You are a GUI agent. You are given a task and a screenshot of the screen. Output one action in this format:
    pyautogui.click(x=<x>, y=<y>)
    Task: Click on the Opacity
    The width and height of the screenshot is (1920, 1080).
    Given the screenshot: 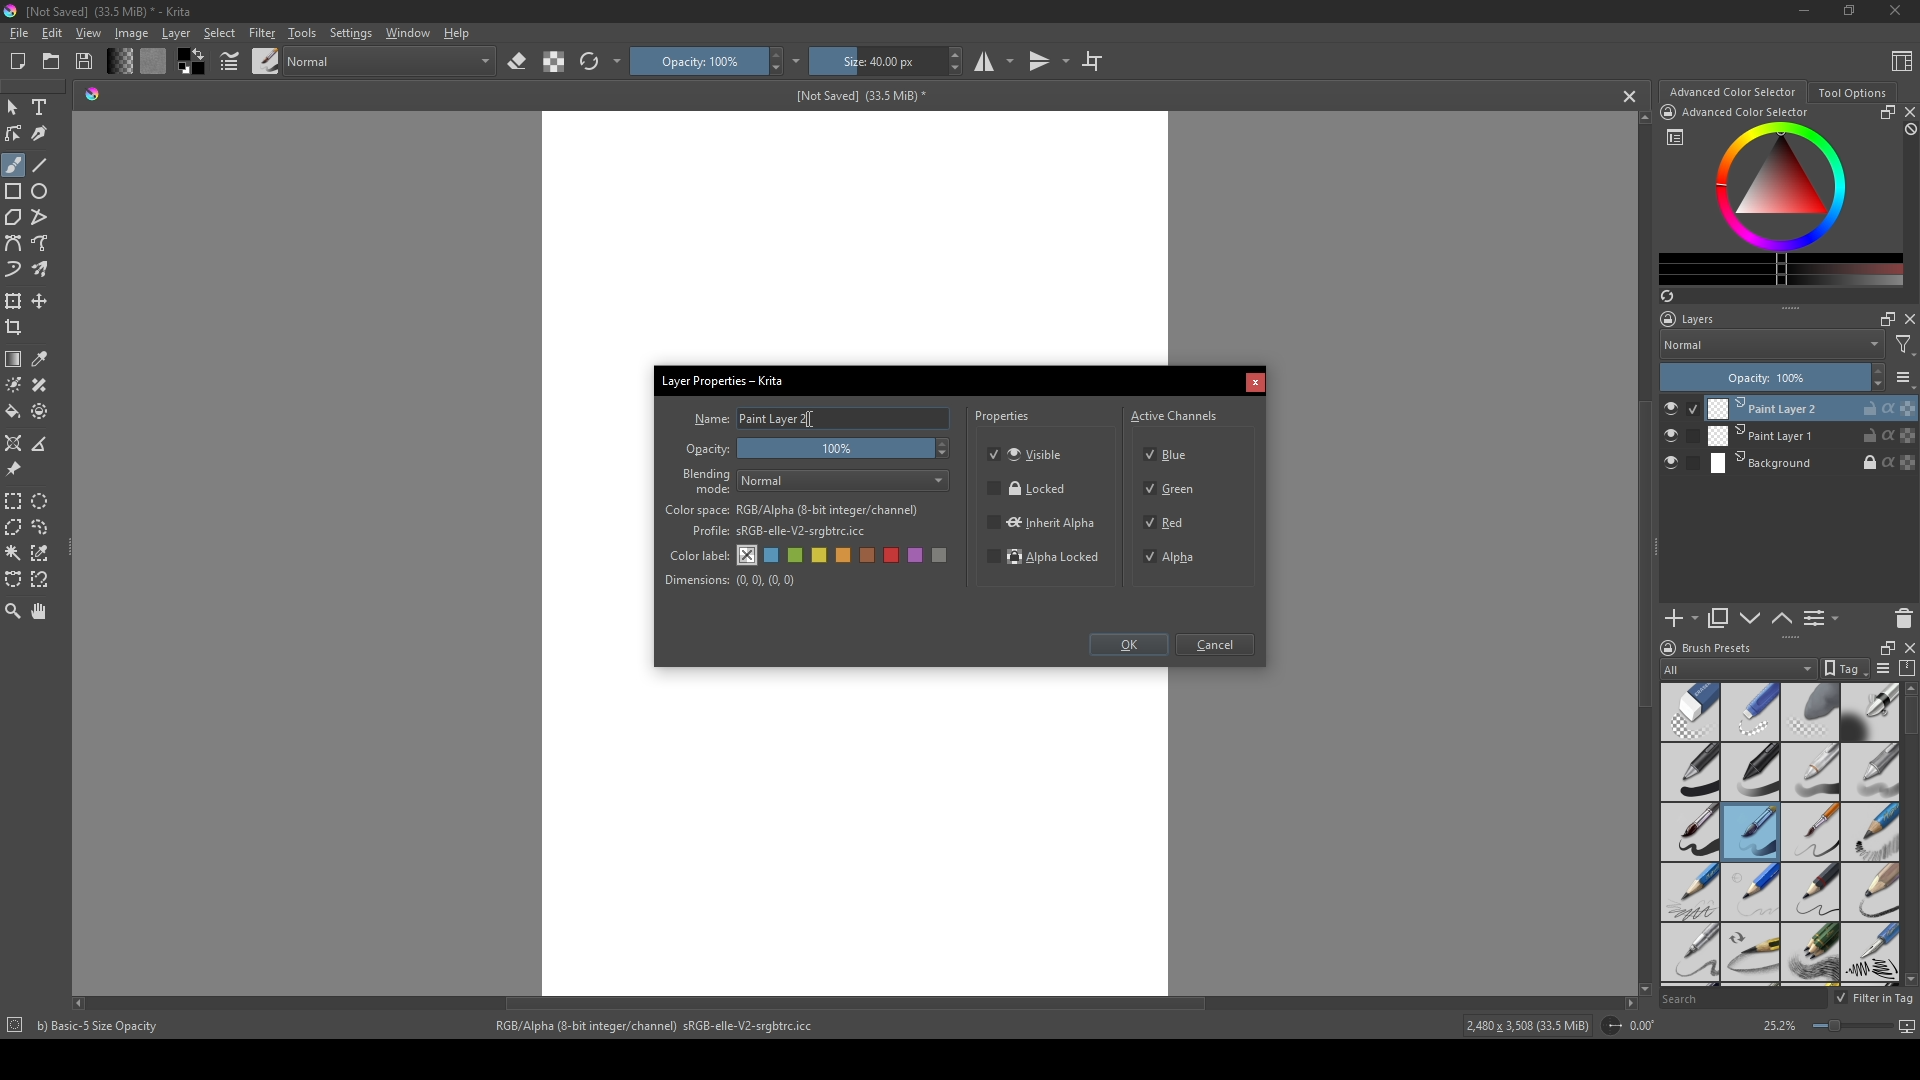 What is the action you would take?
    pyautogui.click(x=697, y=61)
    